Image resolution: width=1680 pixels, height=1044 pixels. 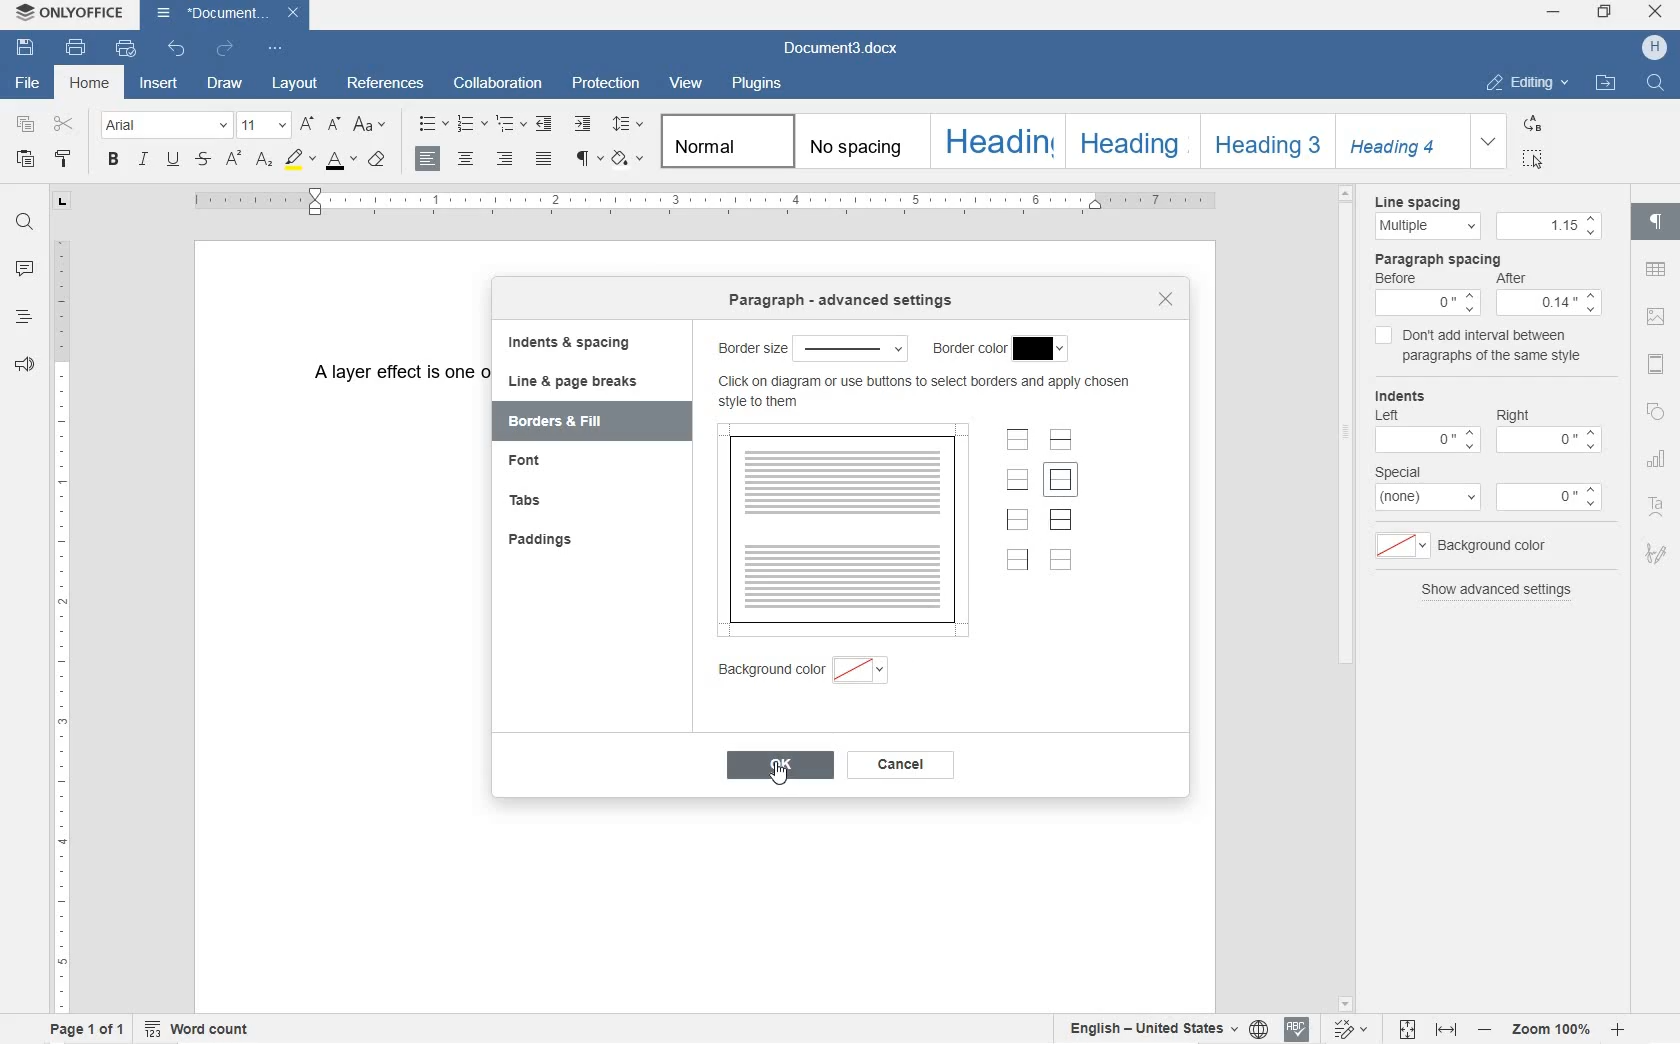 What do you see at coordinates (23, 222) in the screenshot?
I see `FIND` at bounding box center [23, 222].